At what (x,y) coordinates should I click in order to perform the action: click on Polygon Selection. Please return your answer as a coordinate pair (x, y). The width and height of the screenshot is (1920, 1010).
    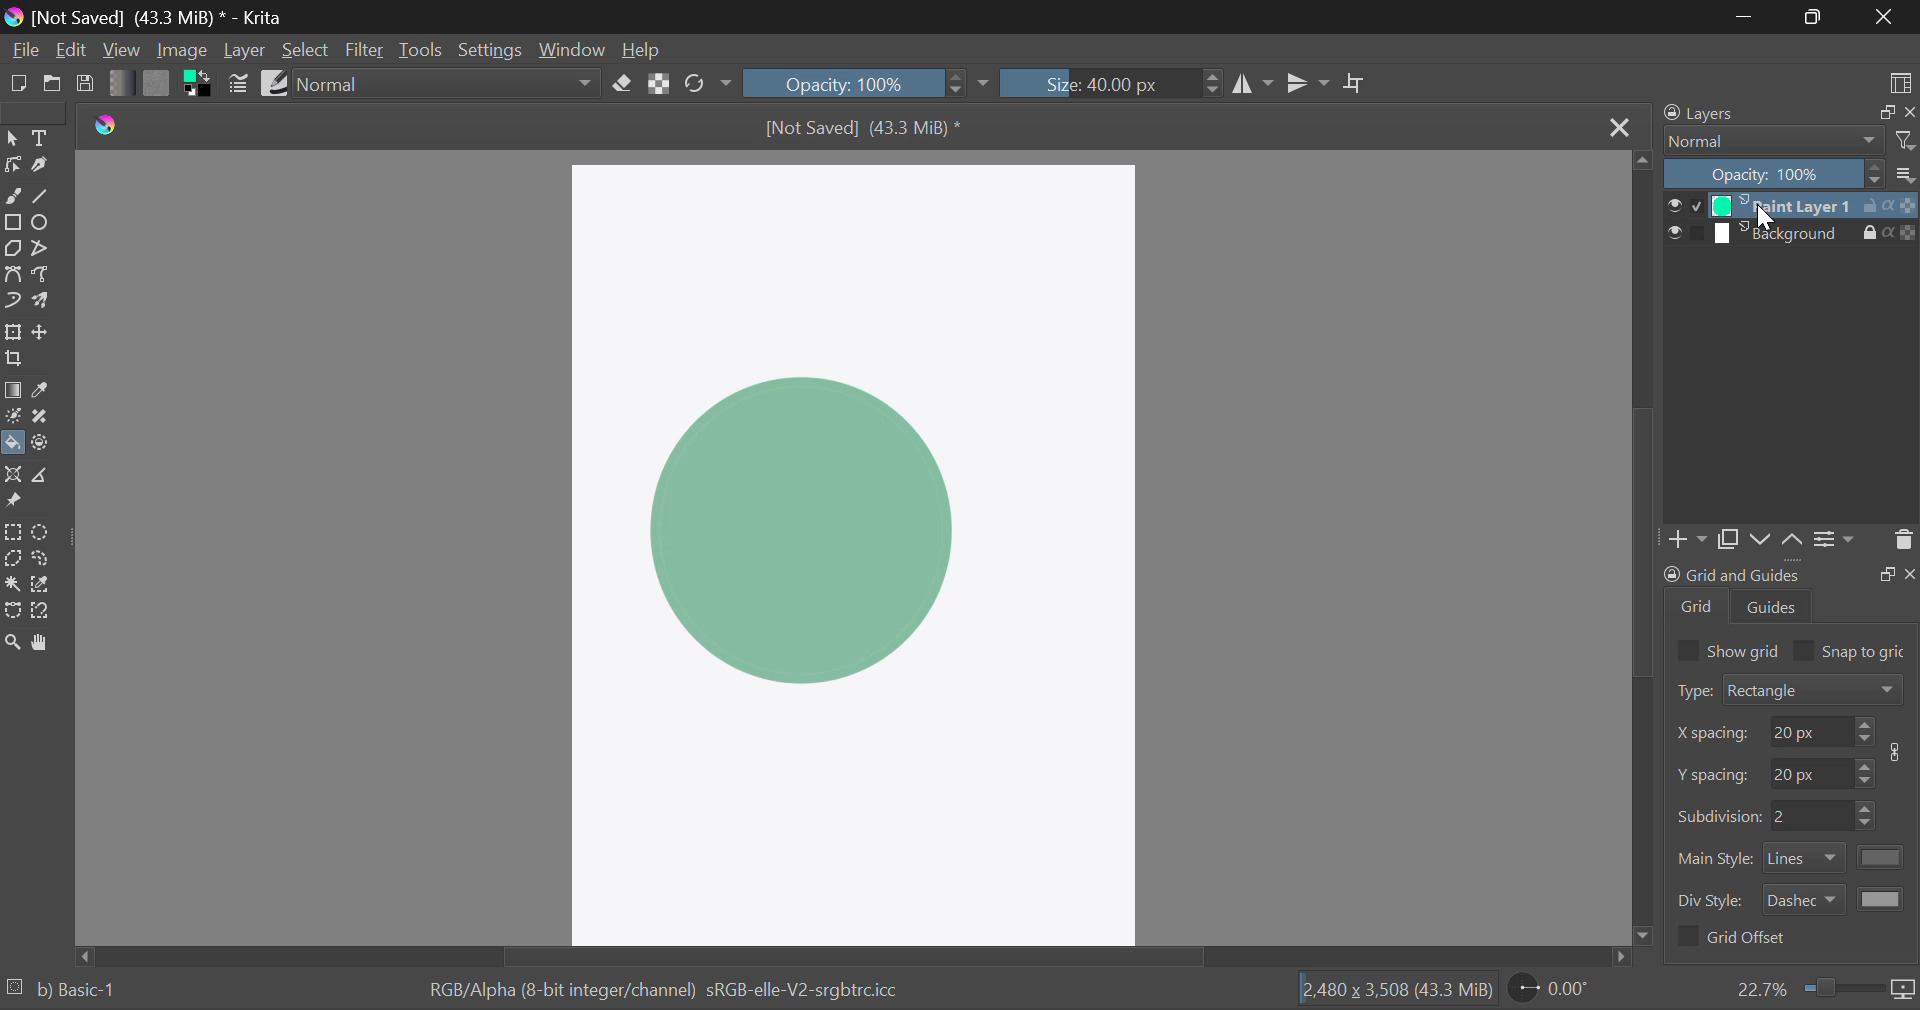
    Looking at the image, I should click on (12, 560).